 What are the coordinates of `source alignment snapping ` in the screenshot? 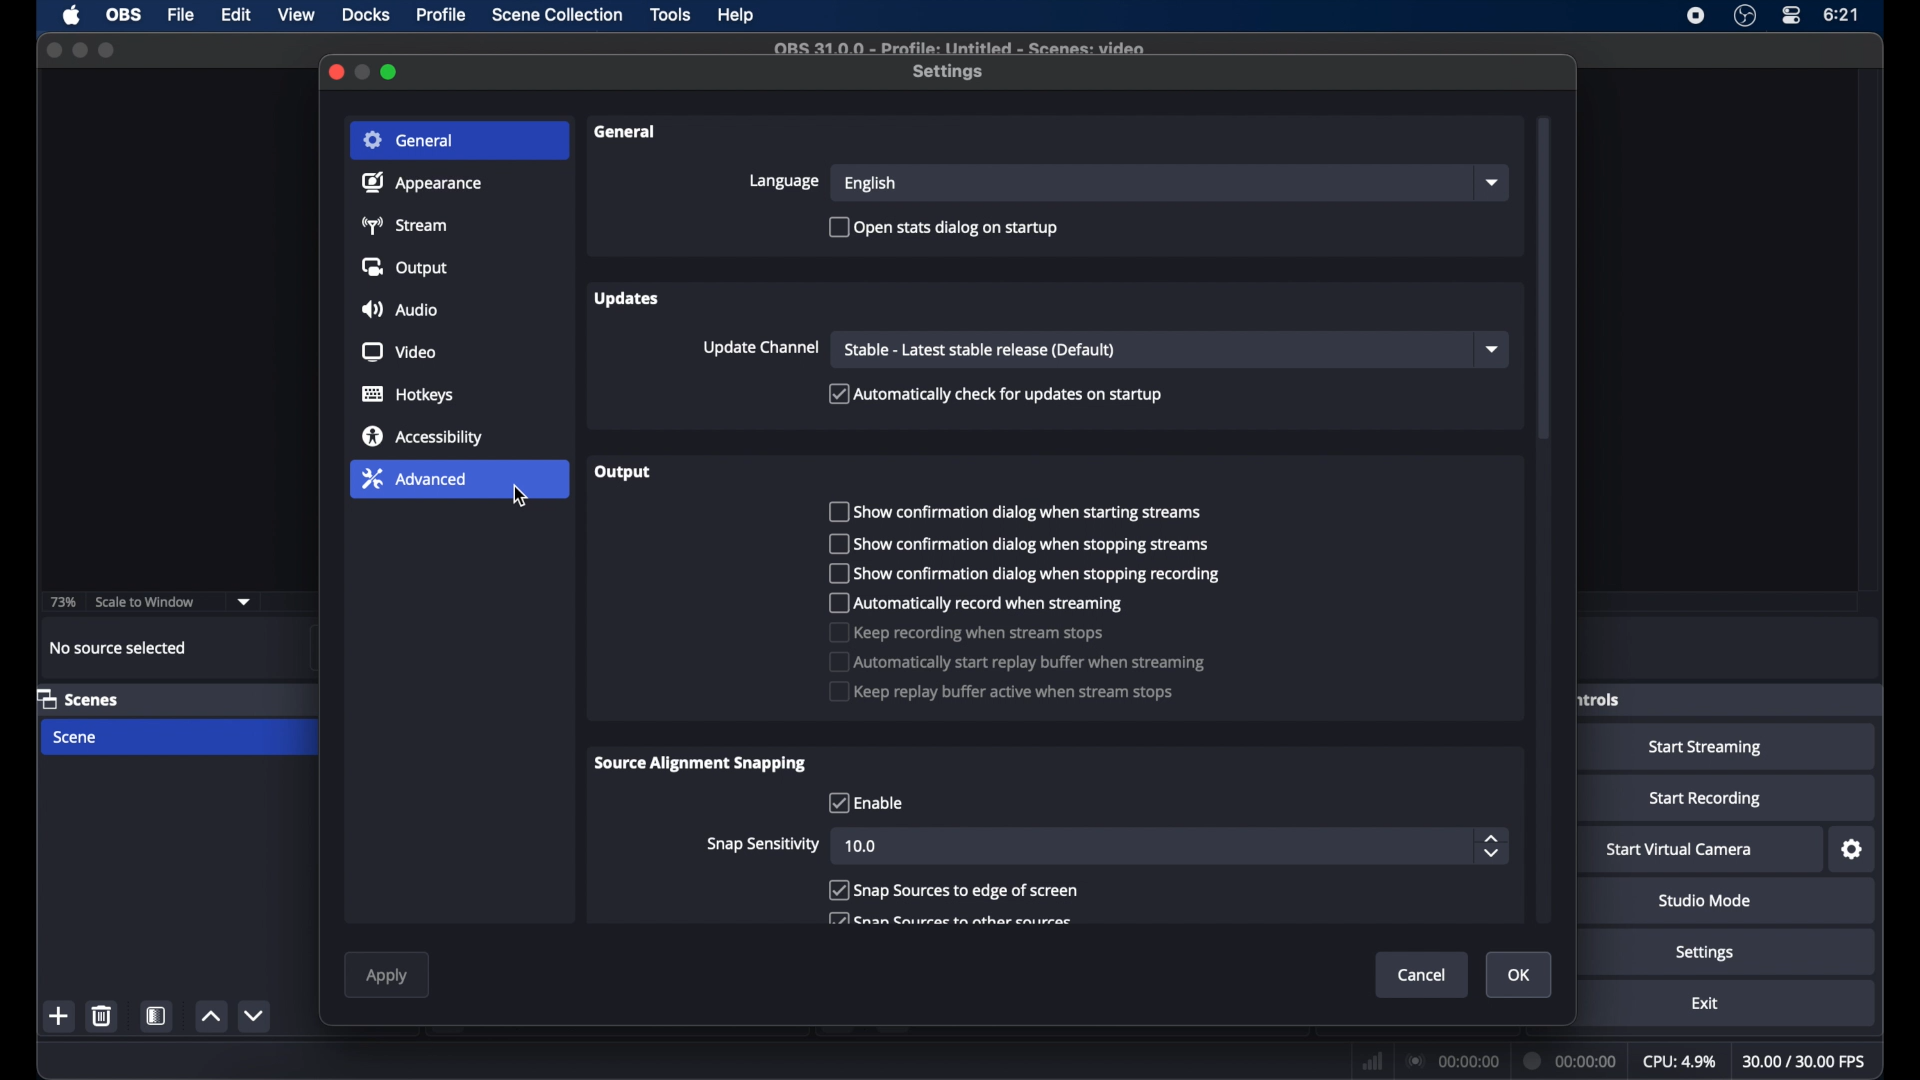 It's located at (704, 764).